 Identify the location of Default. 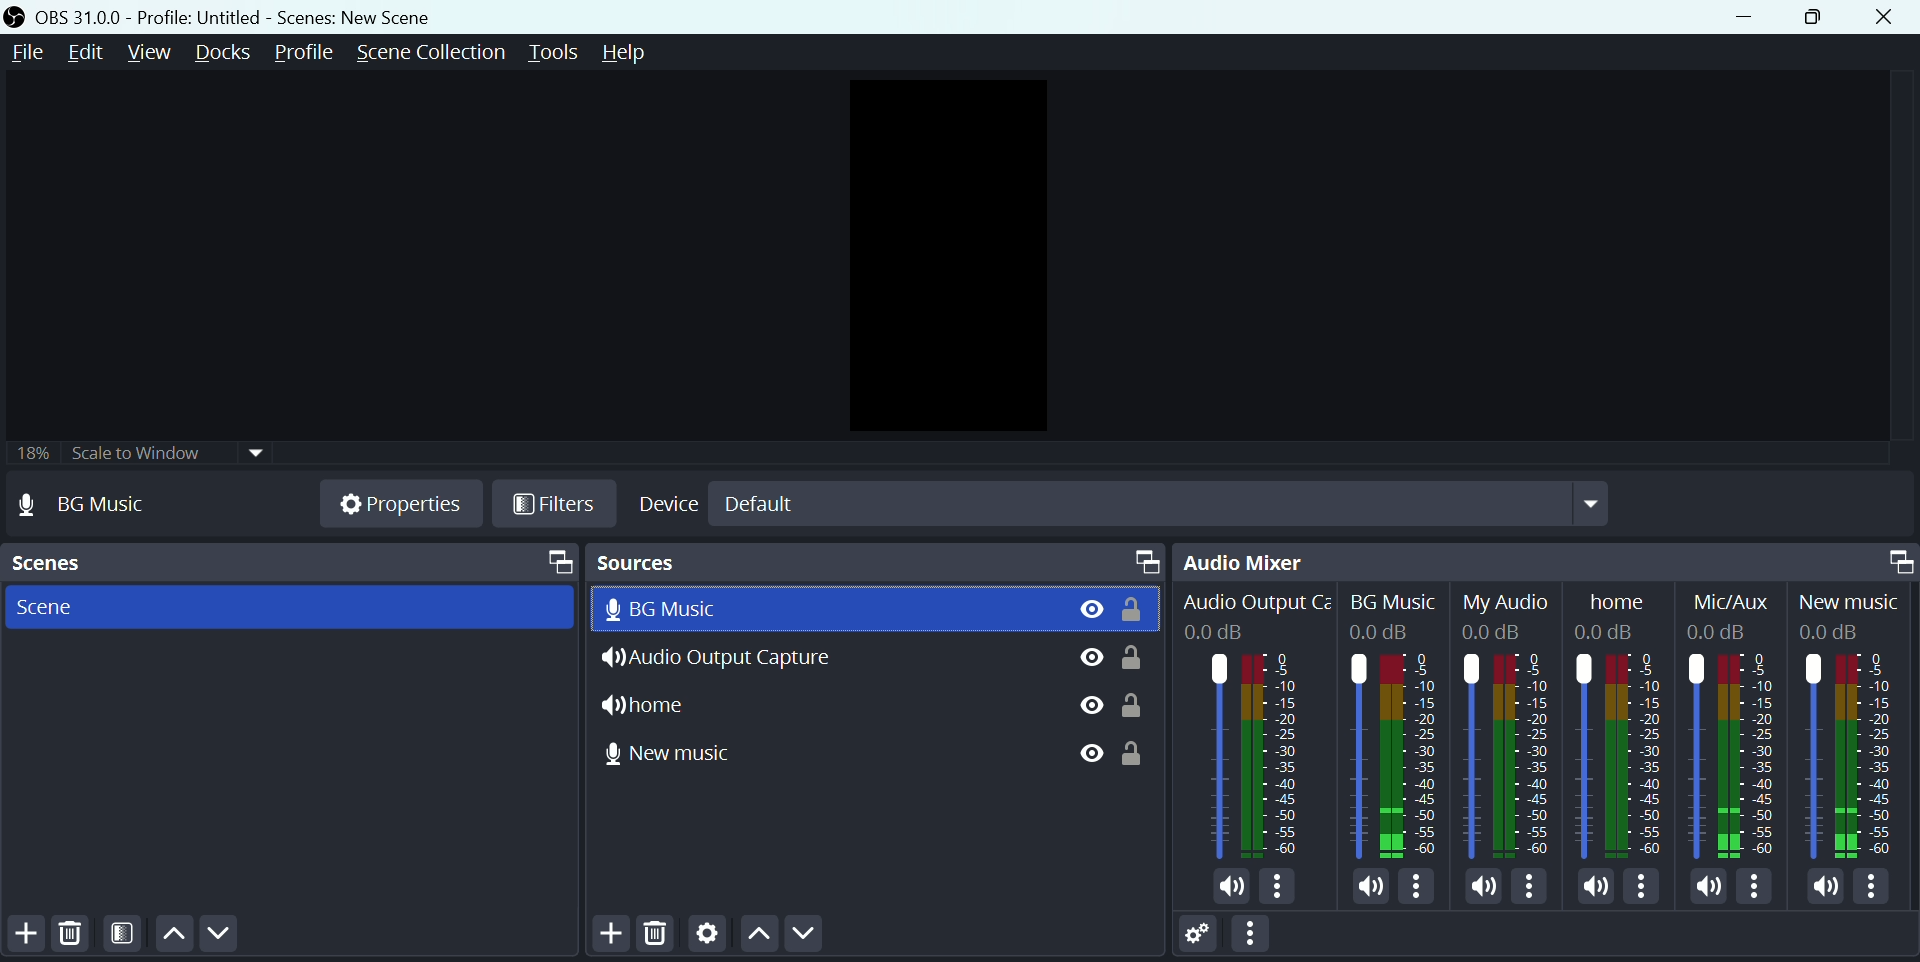
(972, 503).